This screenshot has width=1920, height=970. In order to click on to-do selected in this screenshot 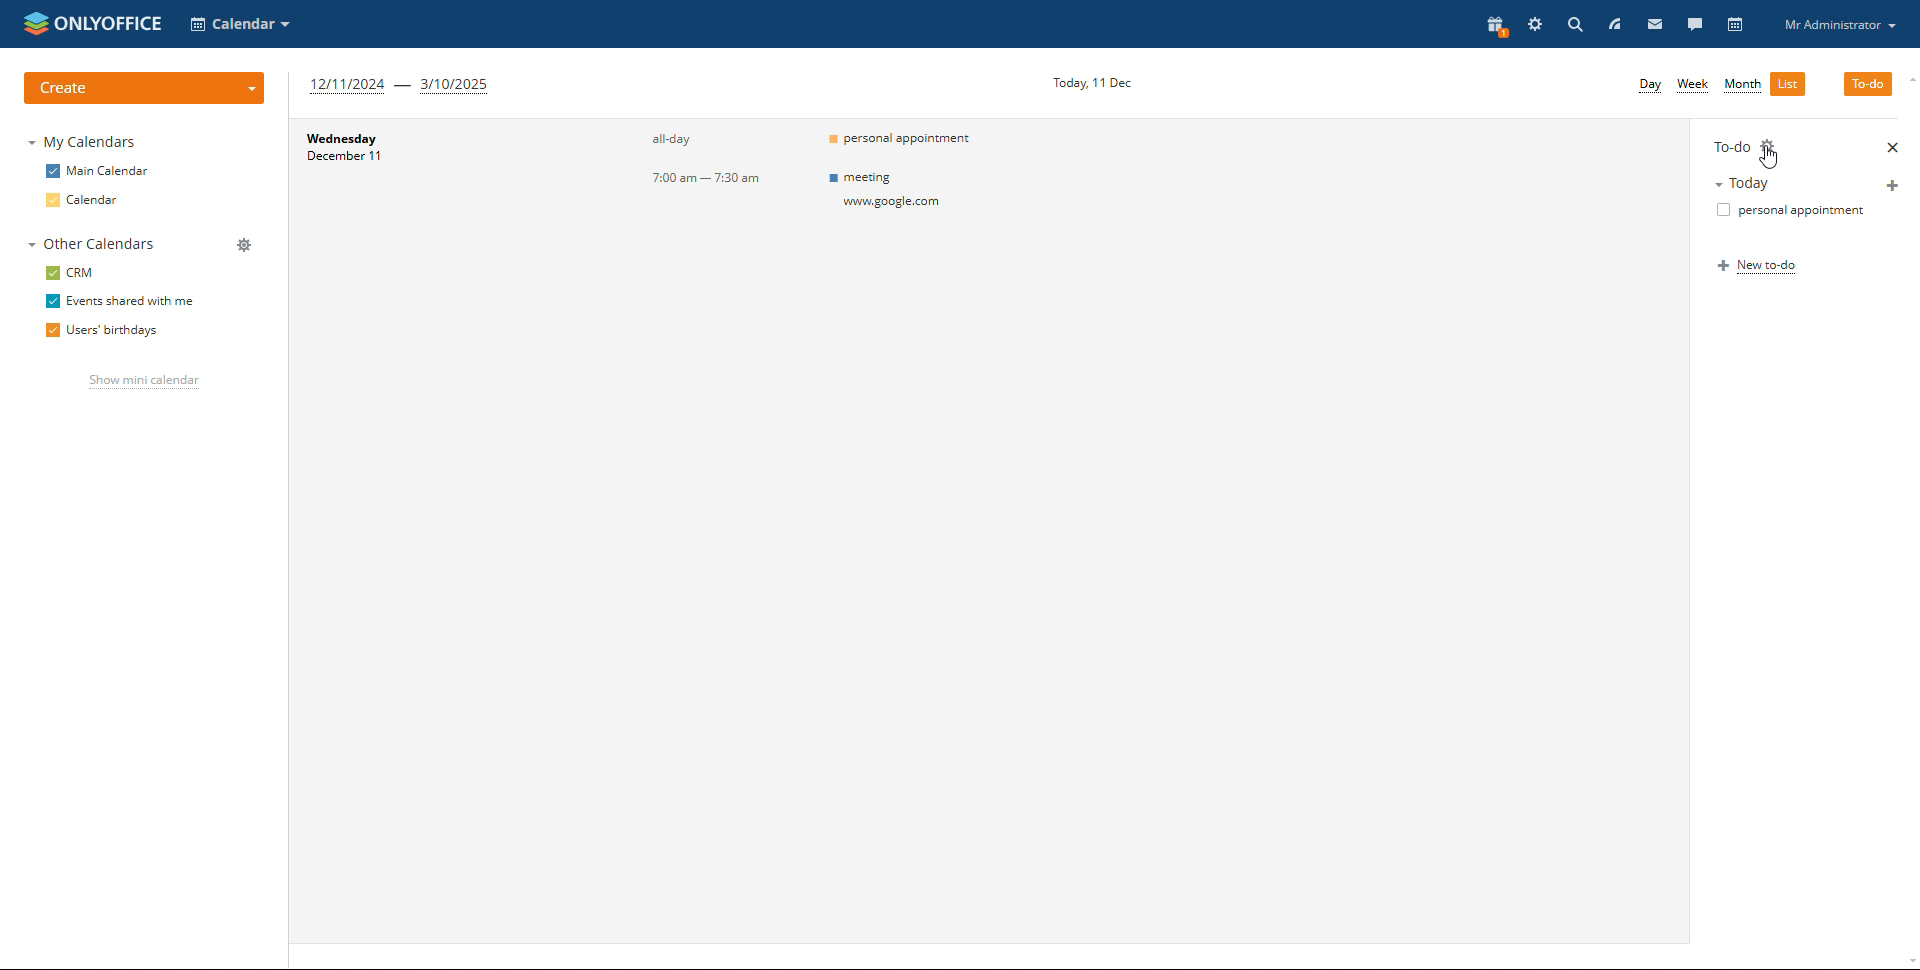, I will do `click(1868, 83)`.